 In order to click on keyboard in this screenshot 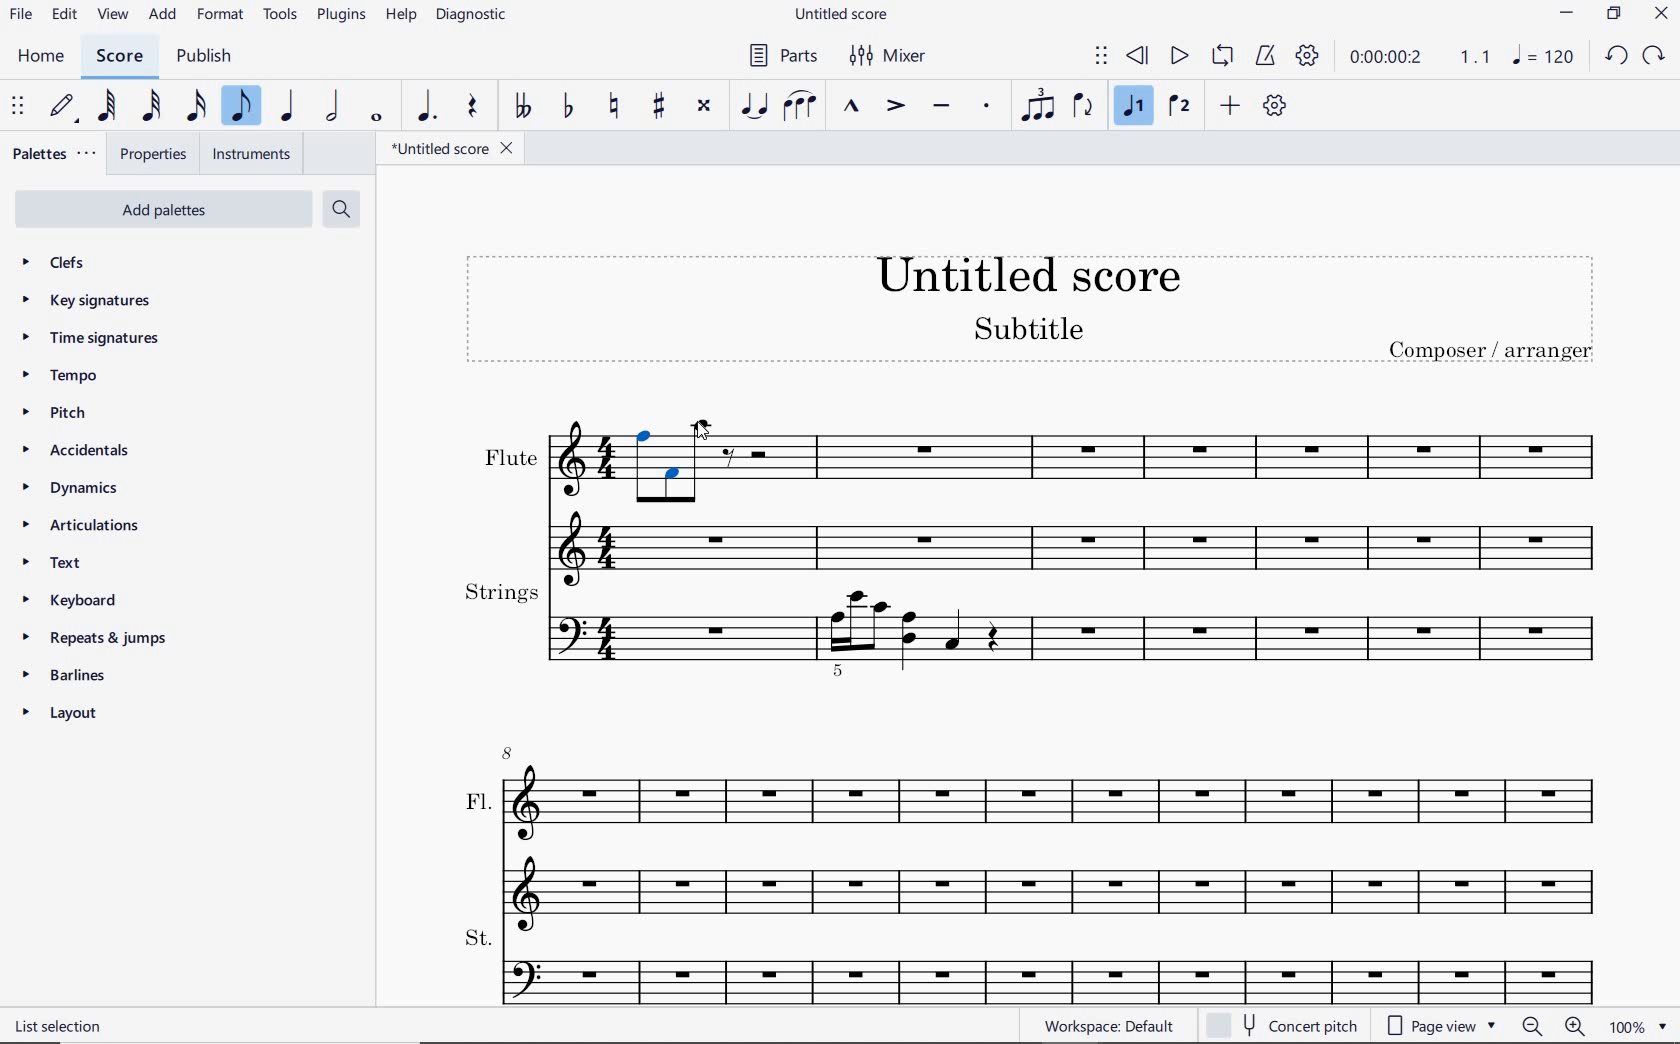, I will do `click(76, 601)`.